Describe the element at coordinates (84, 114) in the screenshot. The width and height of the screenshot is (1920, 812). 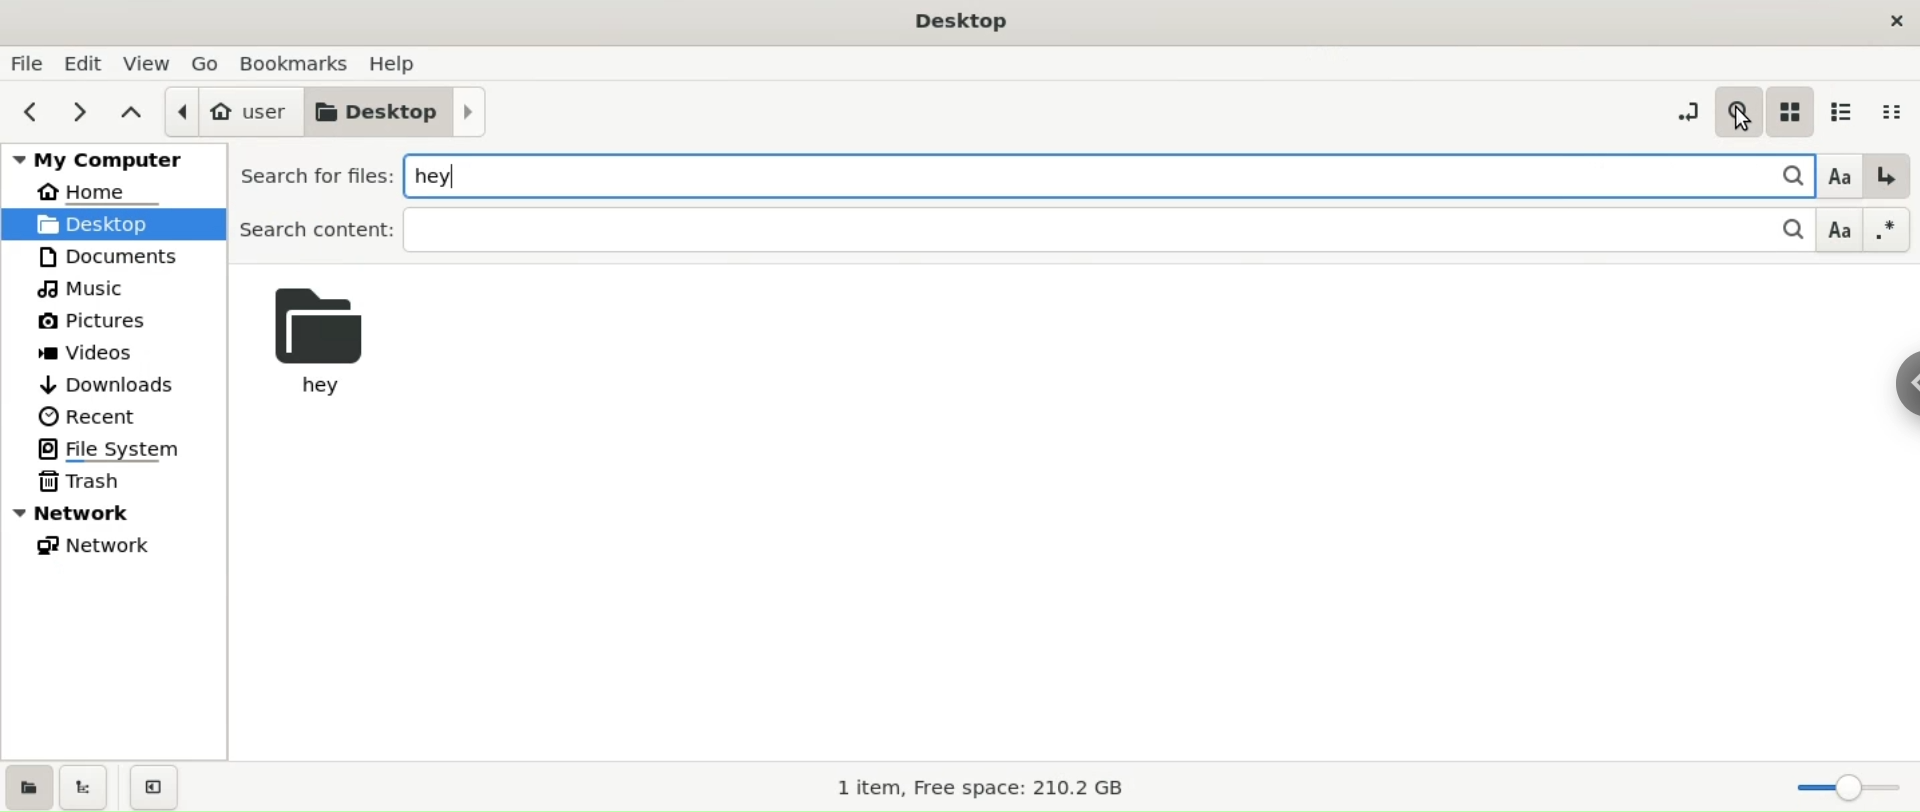
I see `next` at that location.